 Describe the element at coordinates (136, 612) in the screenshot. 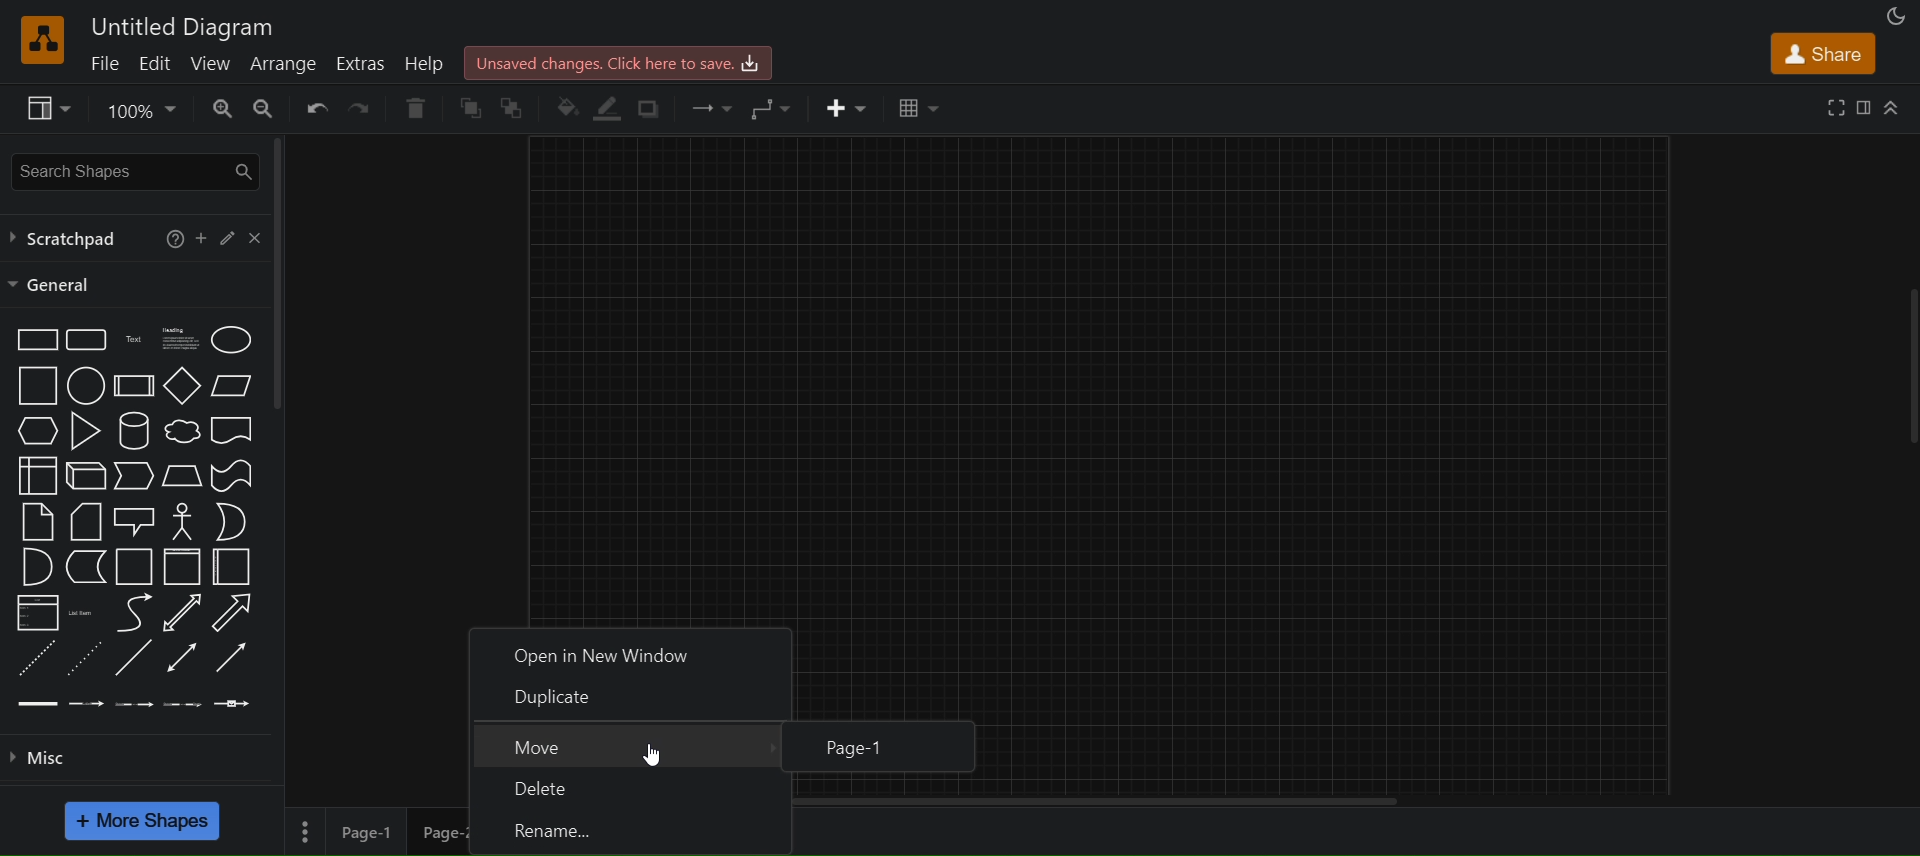

I see `curve` at that location.